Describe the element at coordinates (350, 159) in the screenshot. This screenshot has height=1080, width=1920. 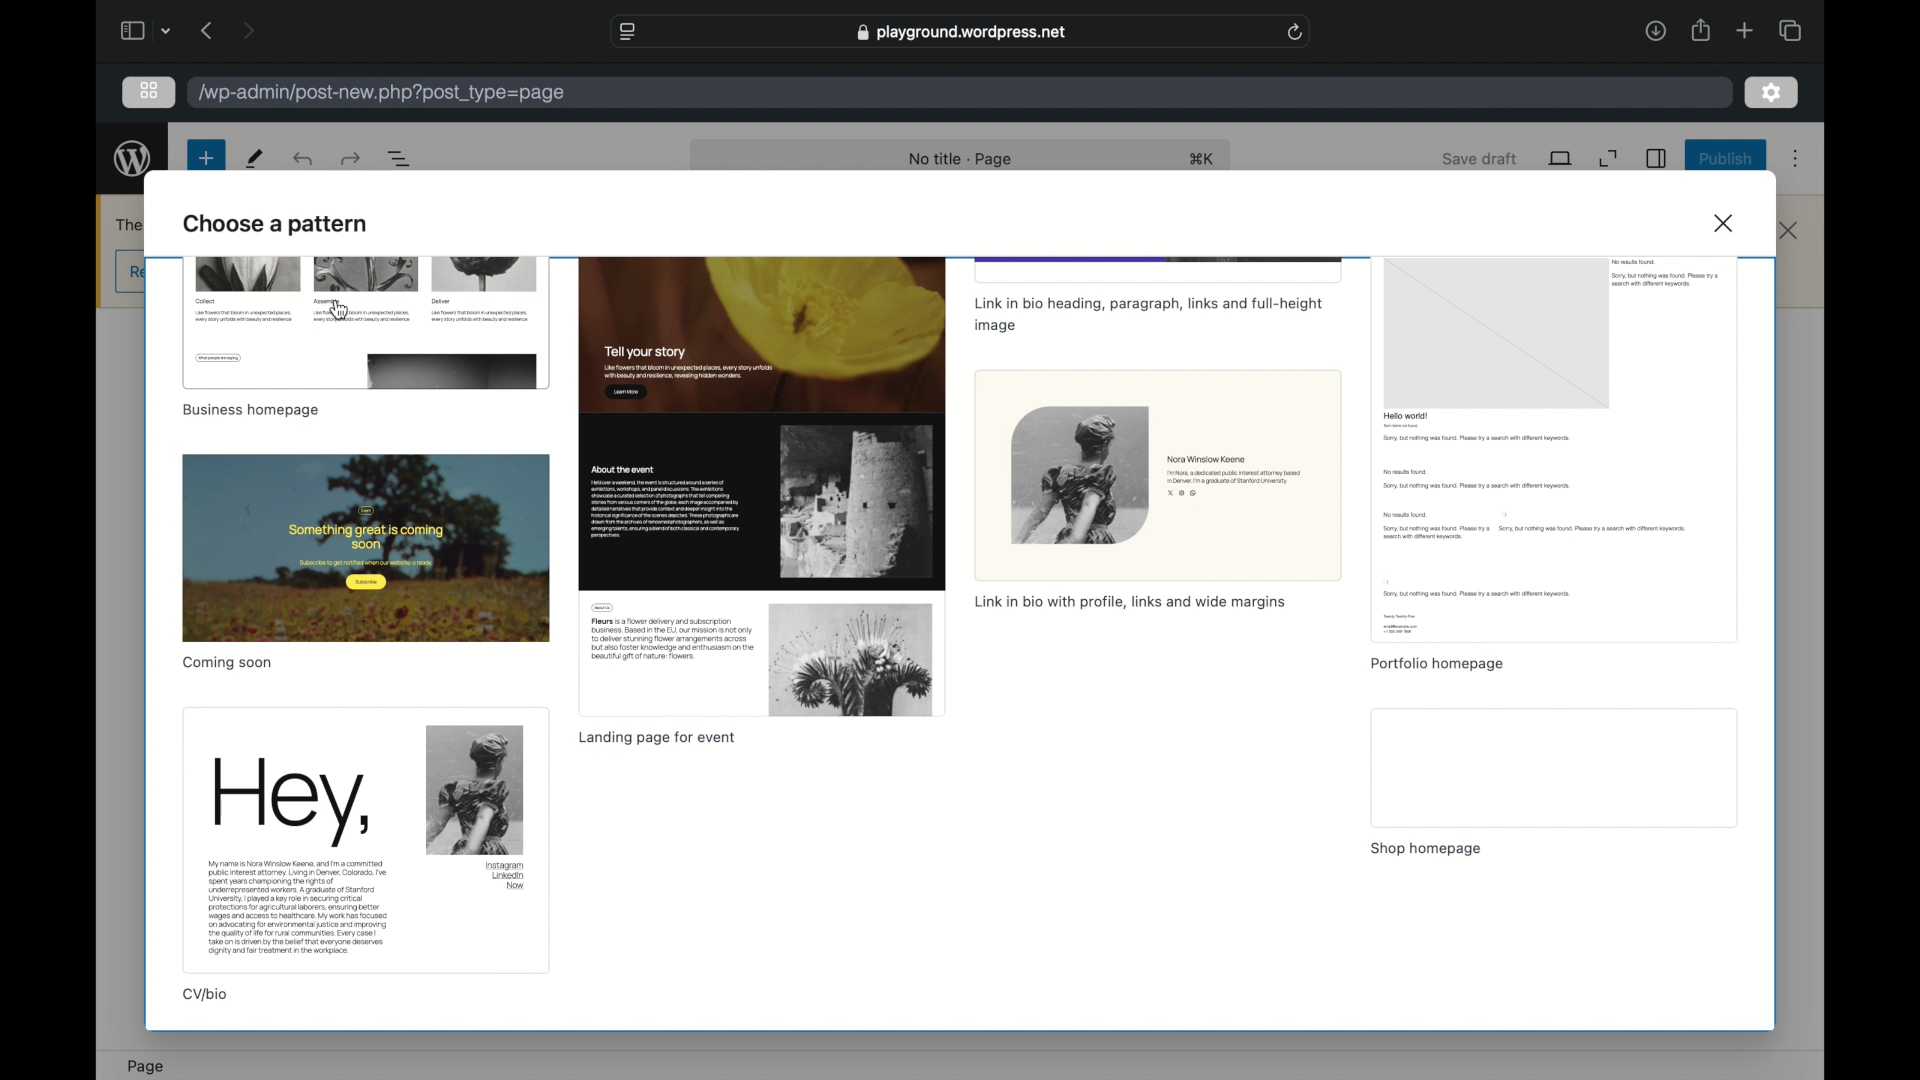
I see `undo` at that location.